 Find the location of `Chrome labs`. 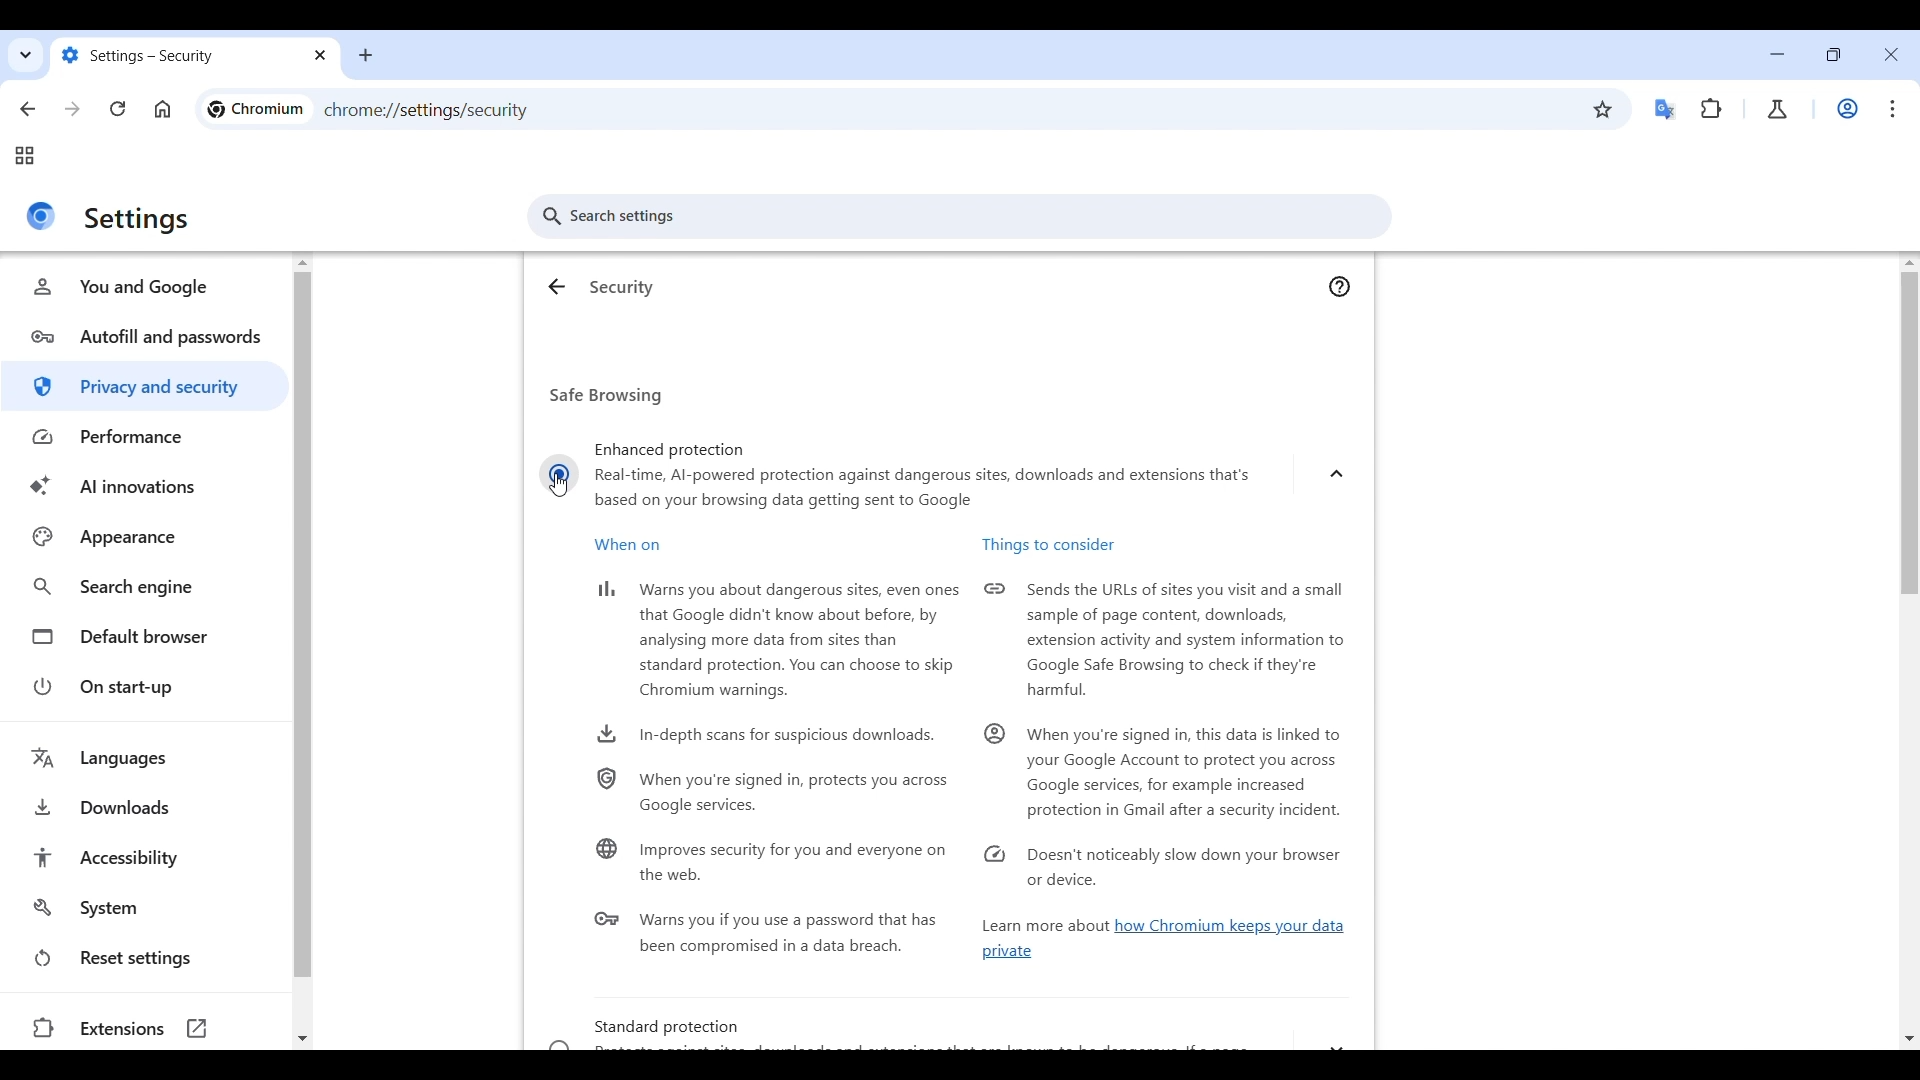

Chrome labs is located at coordinates (1777, 110).